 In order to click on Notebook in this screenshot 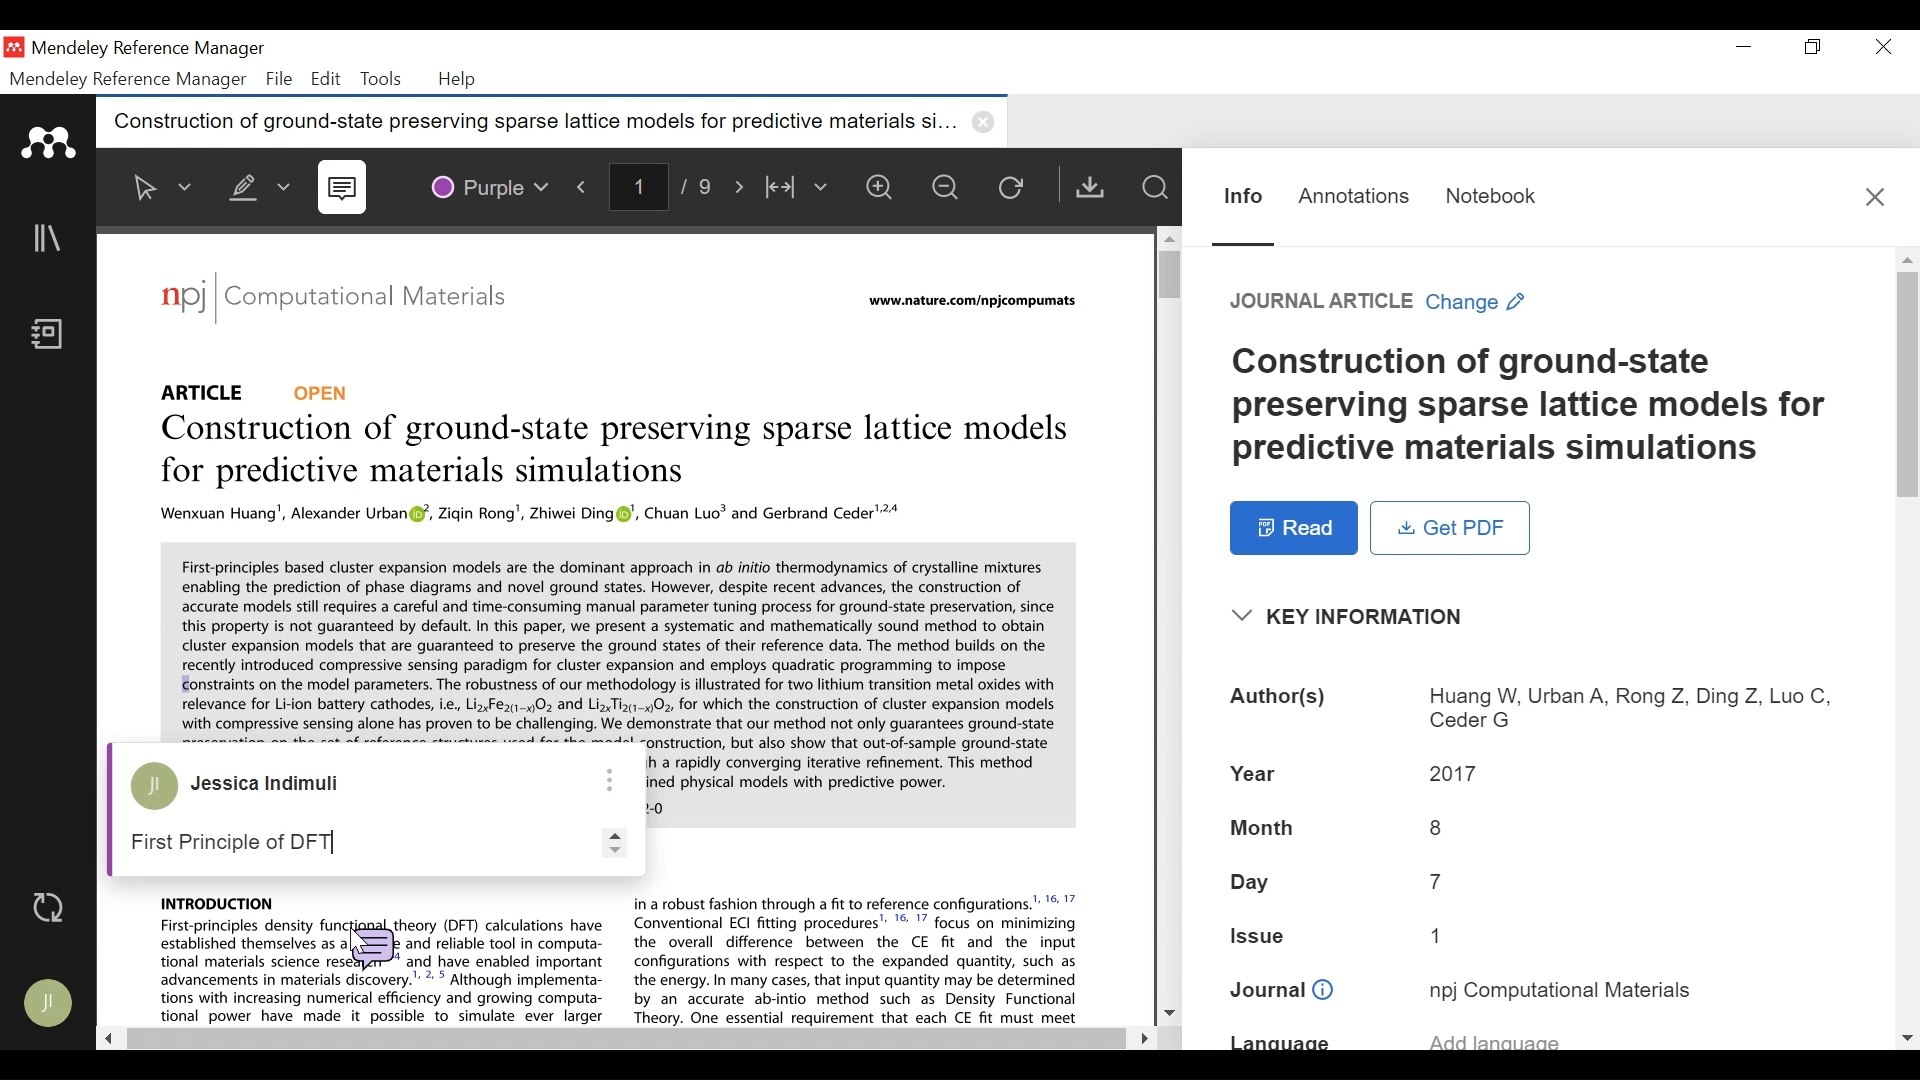, I will do `click(1489, 193)`.